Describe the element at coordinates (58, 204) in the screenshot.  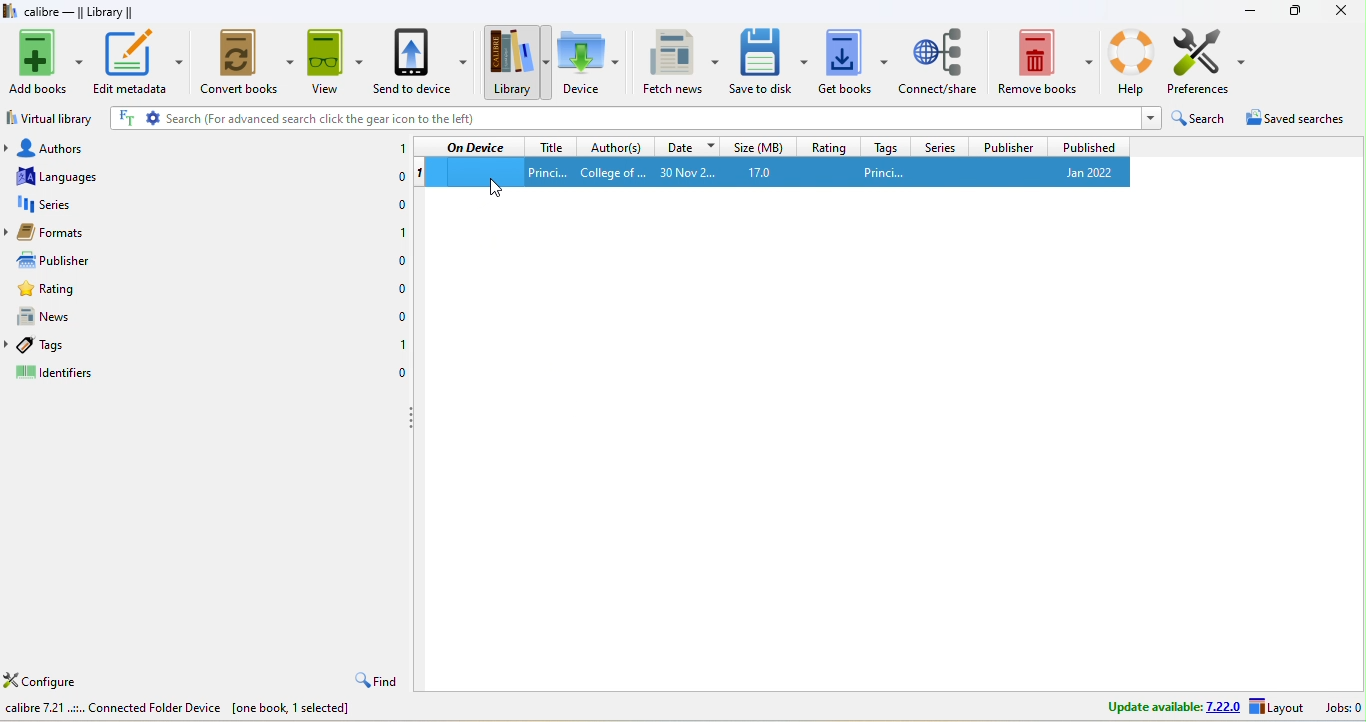
I see `series` at that location.